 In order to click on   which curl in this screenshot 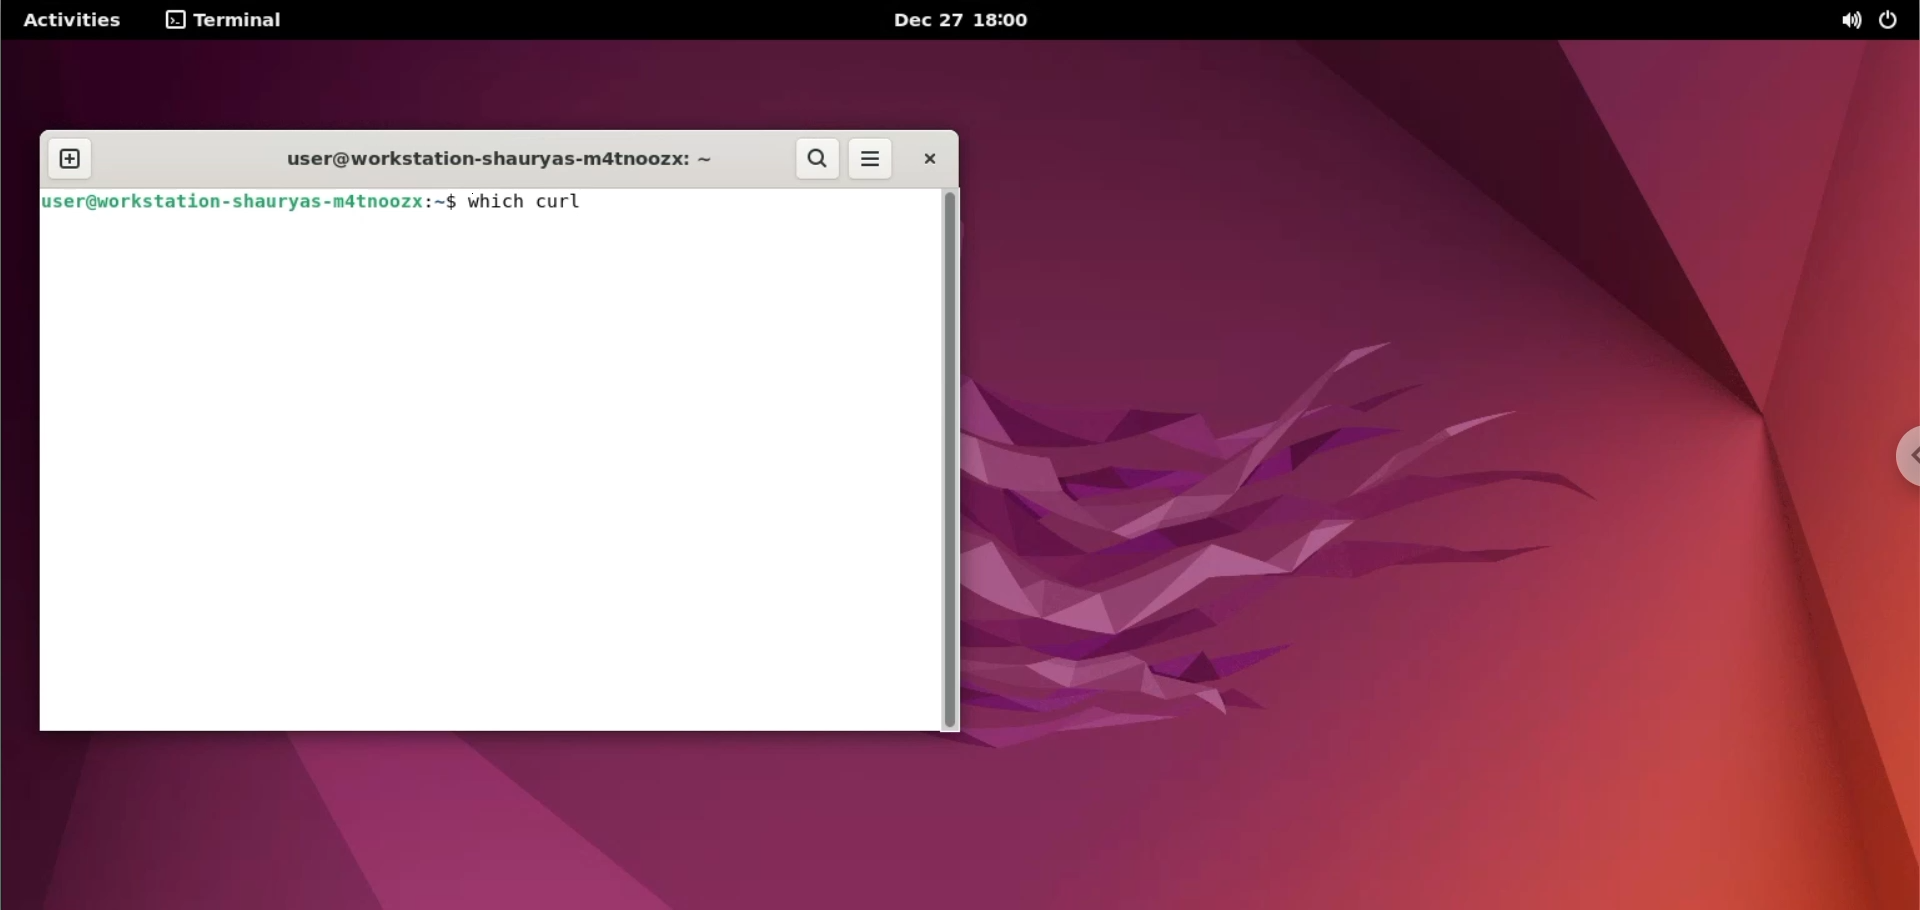, I will do `click(530, 201)`.